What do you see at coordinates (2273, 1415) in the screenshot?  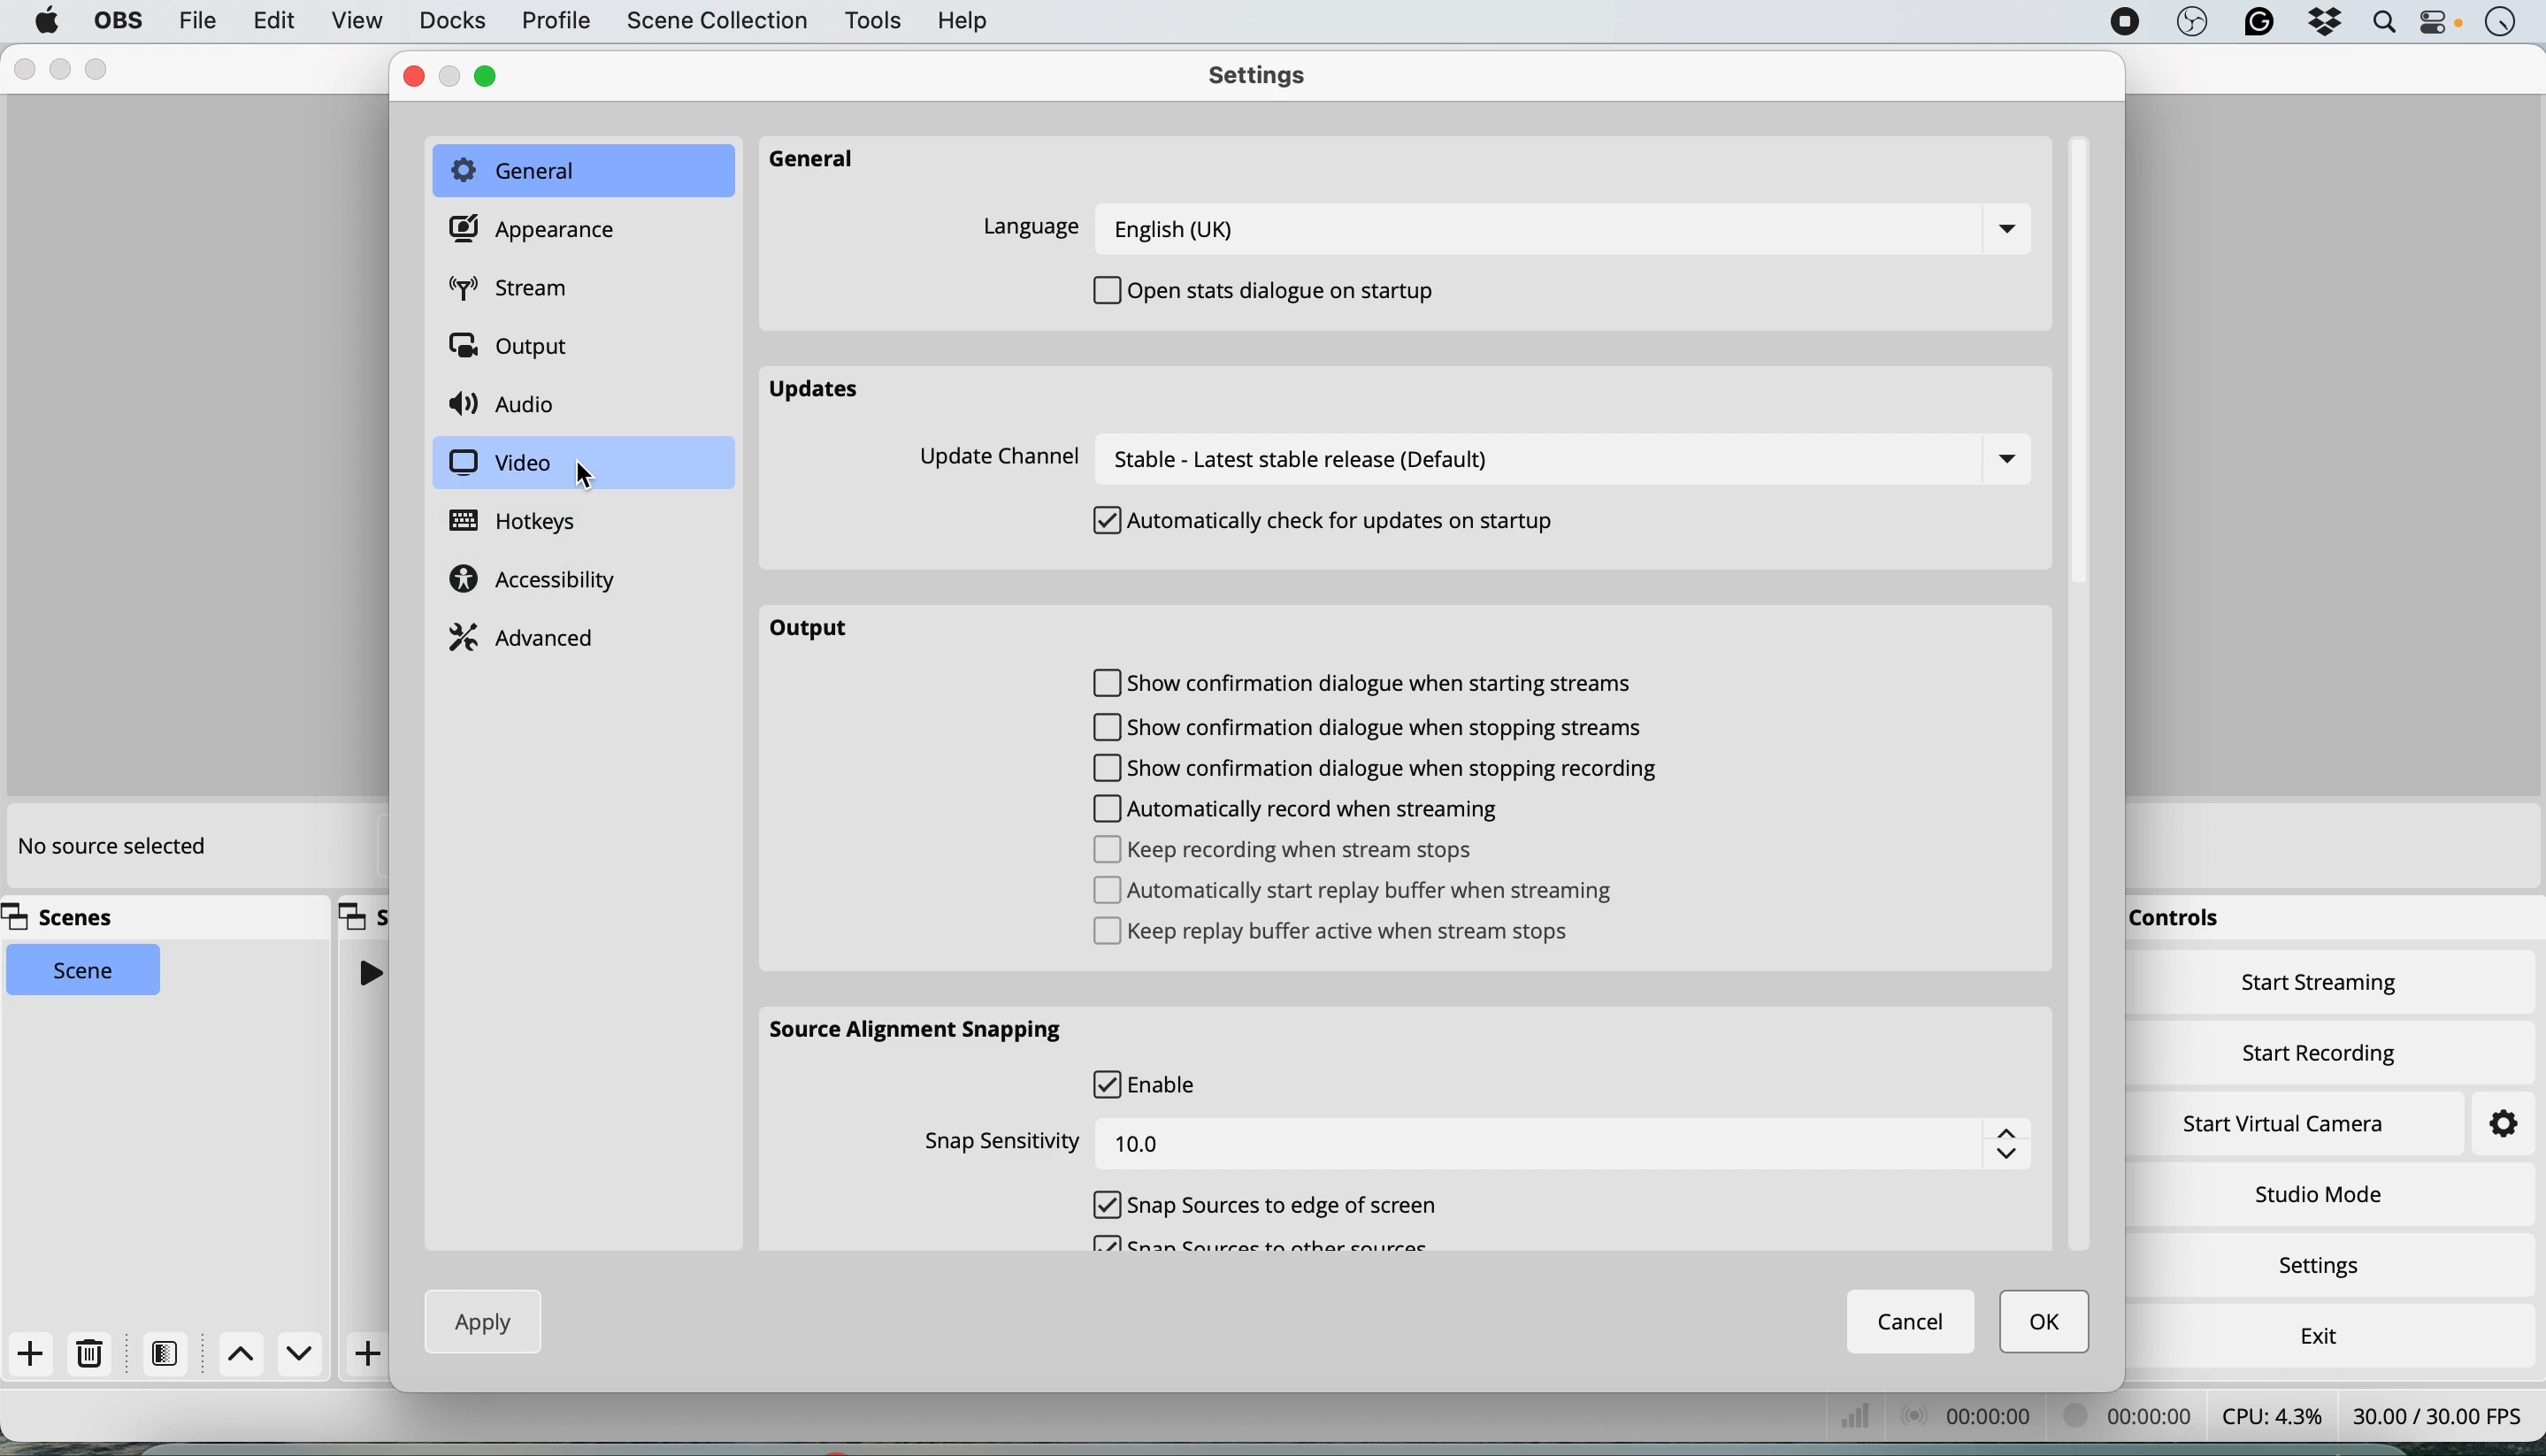 I see `cpu usage` at bounding box center [2273, 1415].